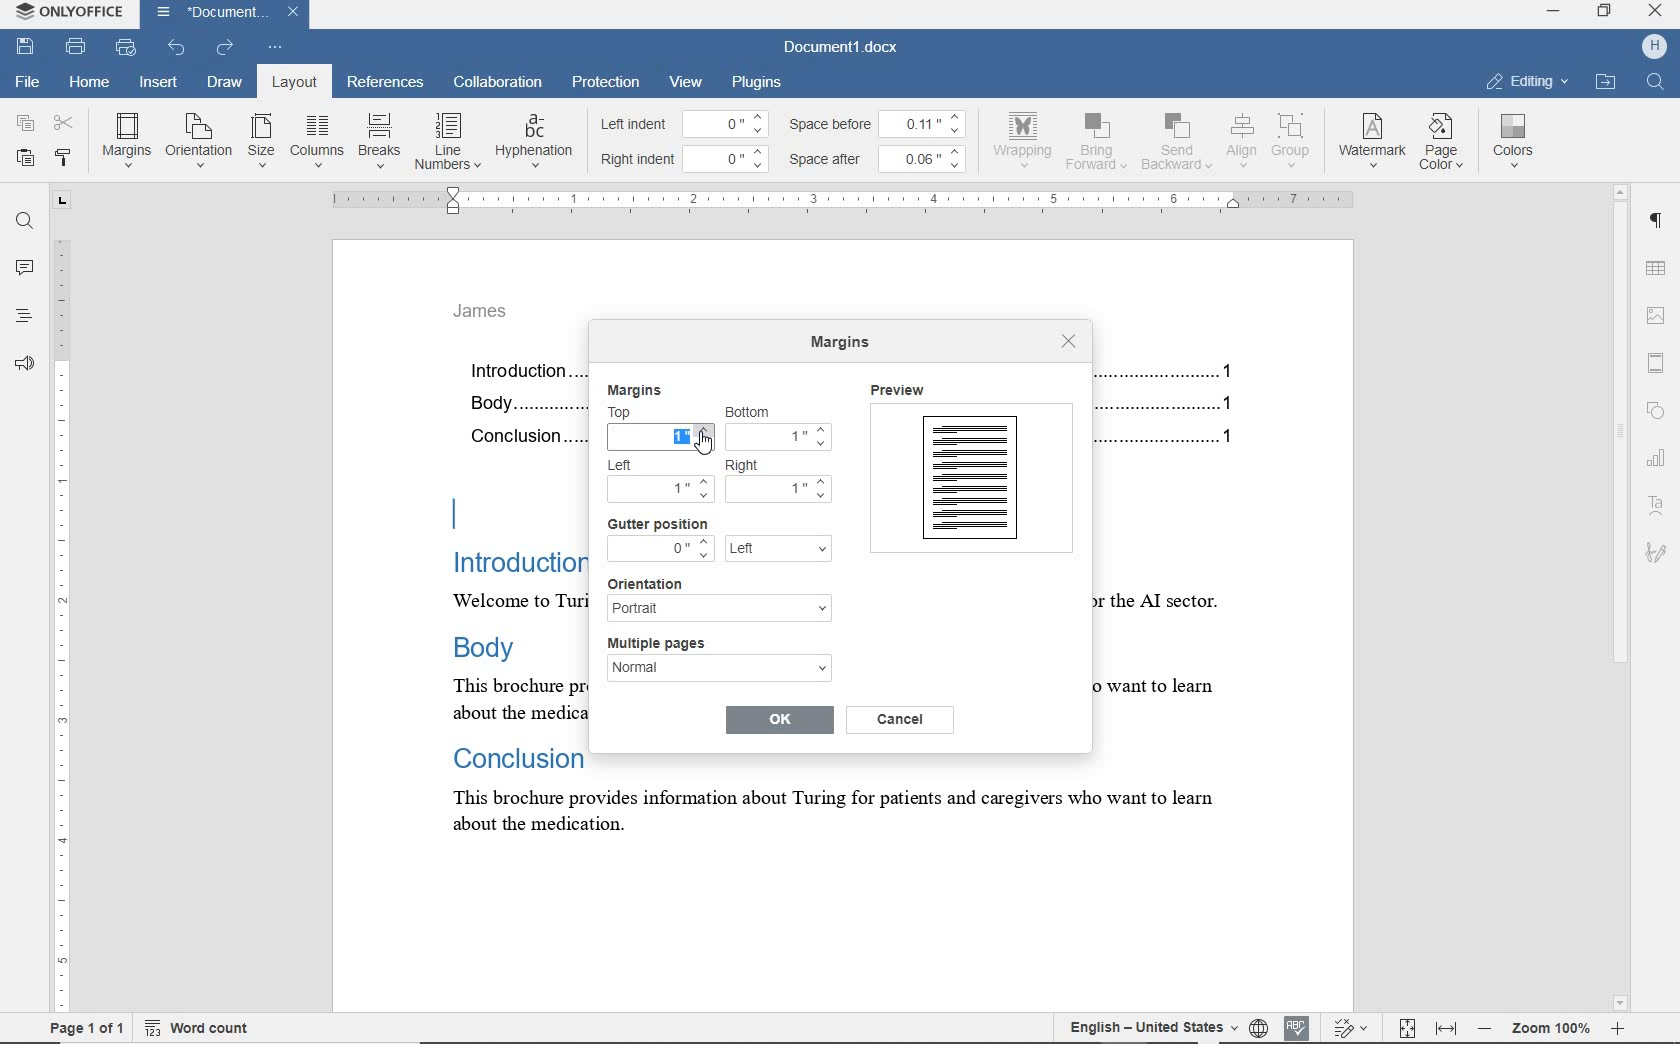 The image size is (1680, 1044). What do you see at coordinates (844, 345) in the screenshot?
I see `margins` at bounding box center [844, 345].